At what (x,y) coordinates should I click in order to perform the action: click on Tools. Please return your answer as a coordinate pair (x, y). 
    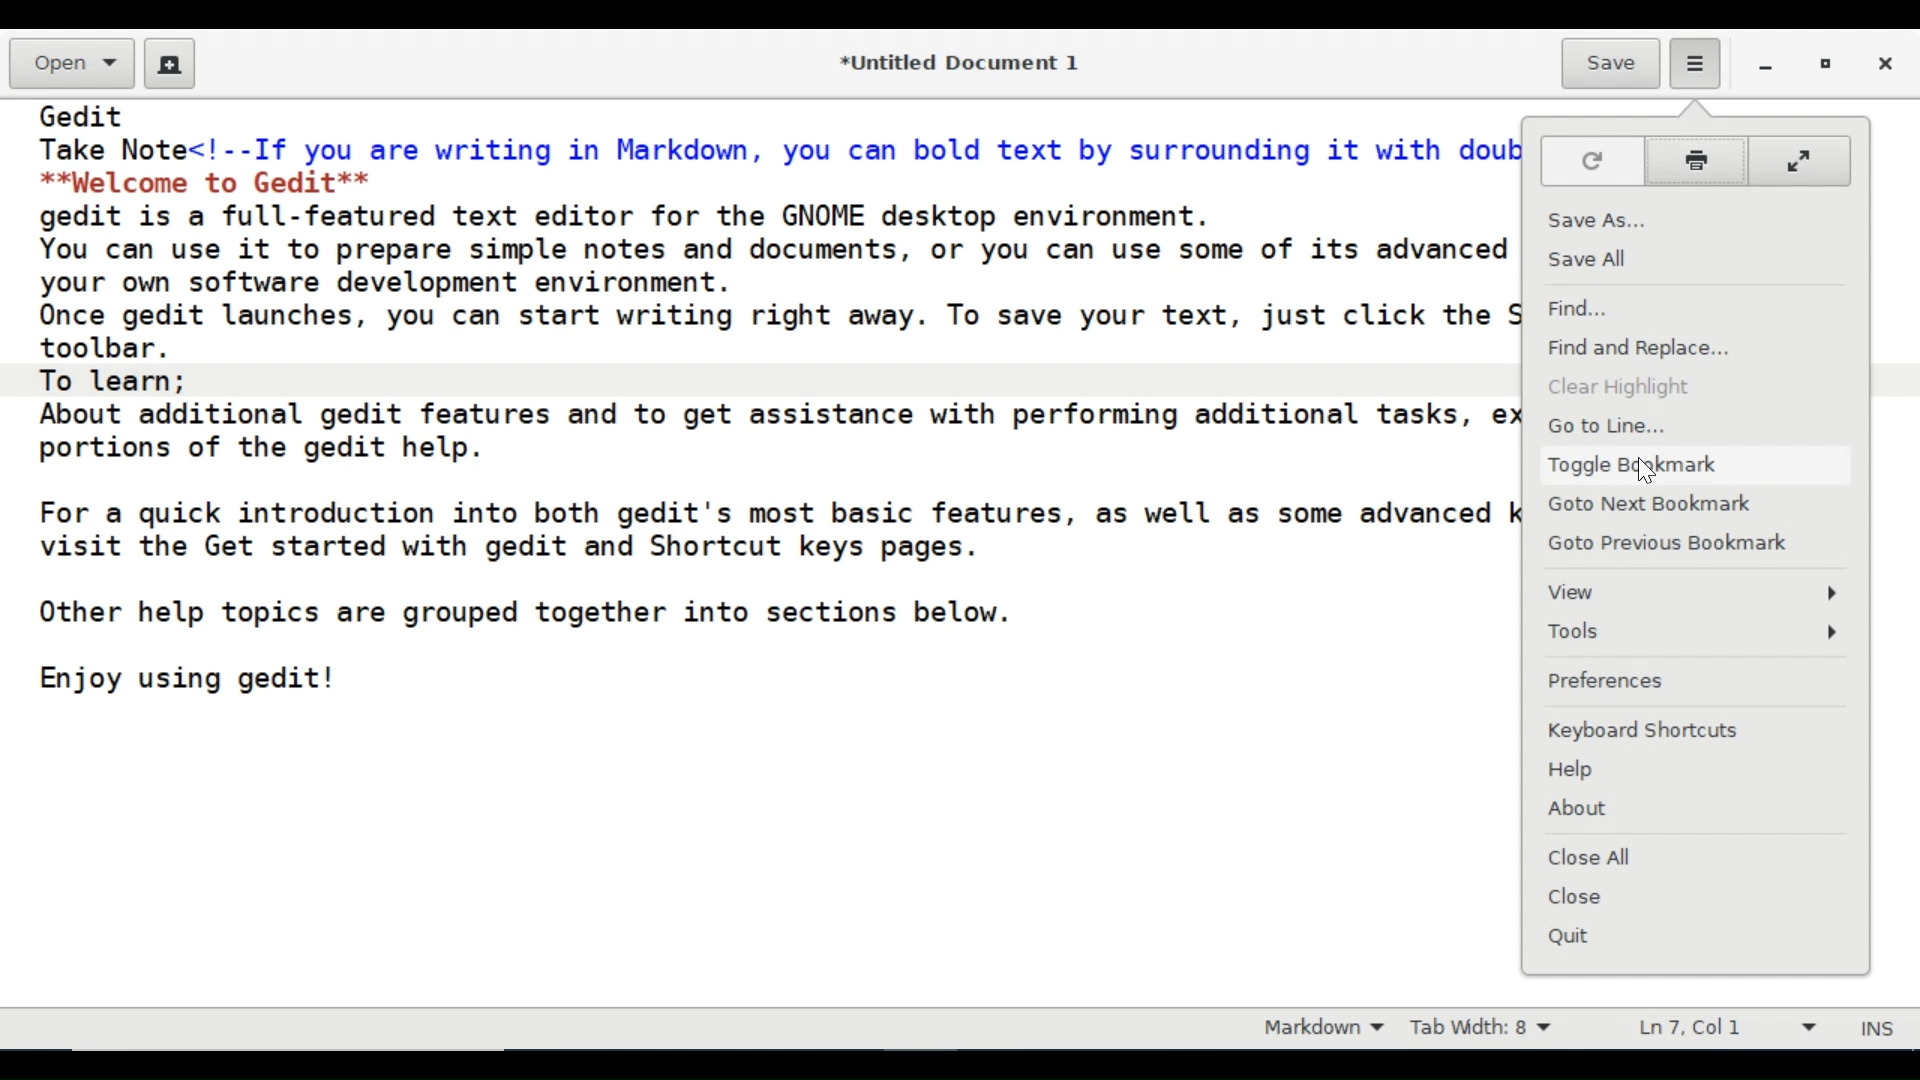
    Looking at the image, I should click on (1699, 633).